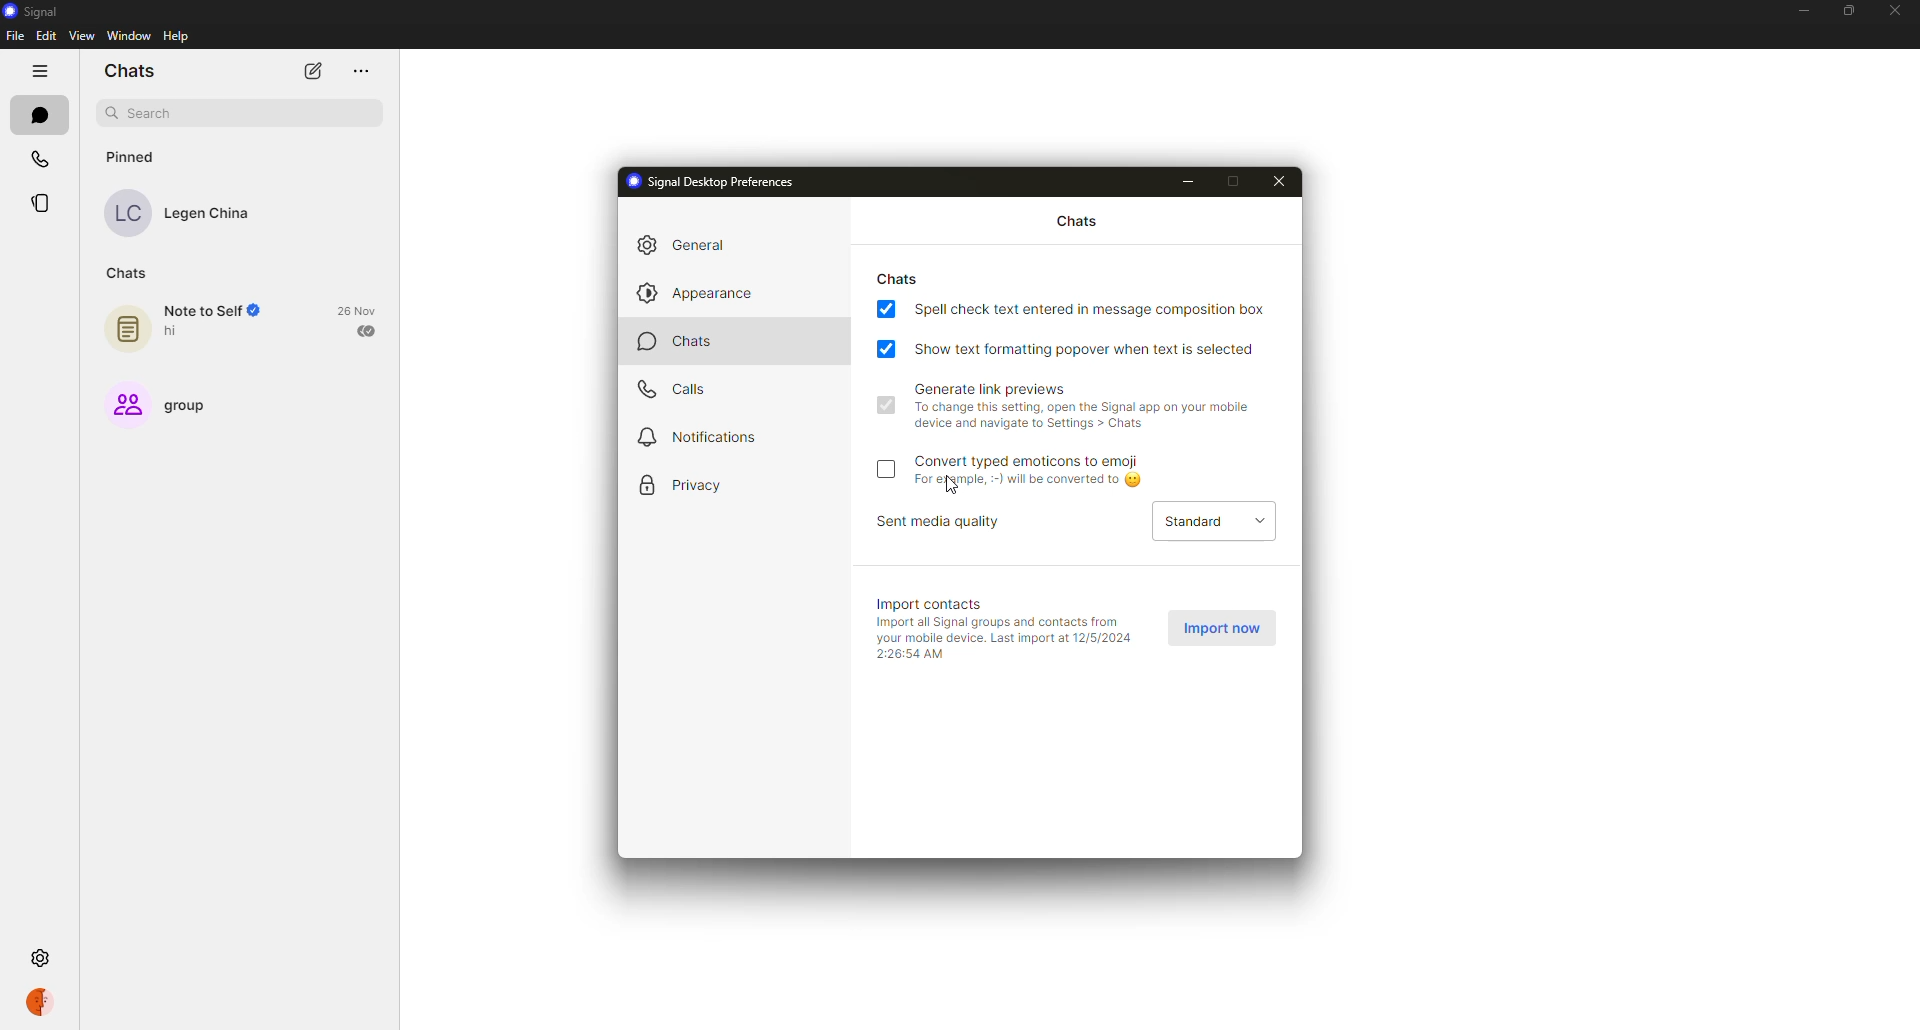 This screenshot has width=1920, height=1030. I want to click on chats, so click(684, 341).